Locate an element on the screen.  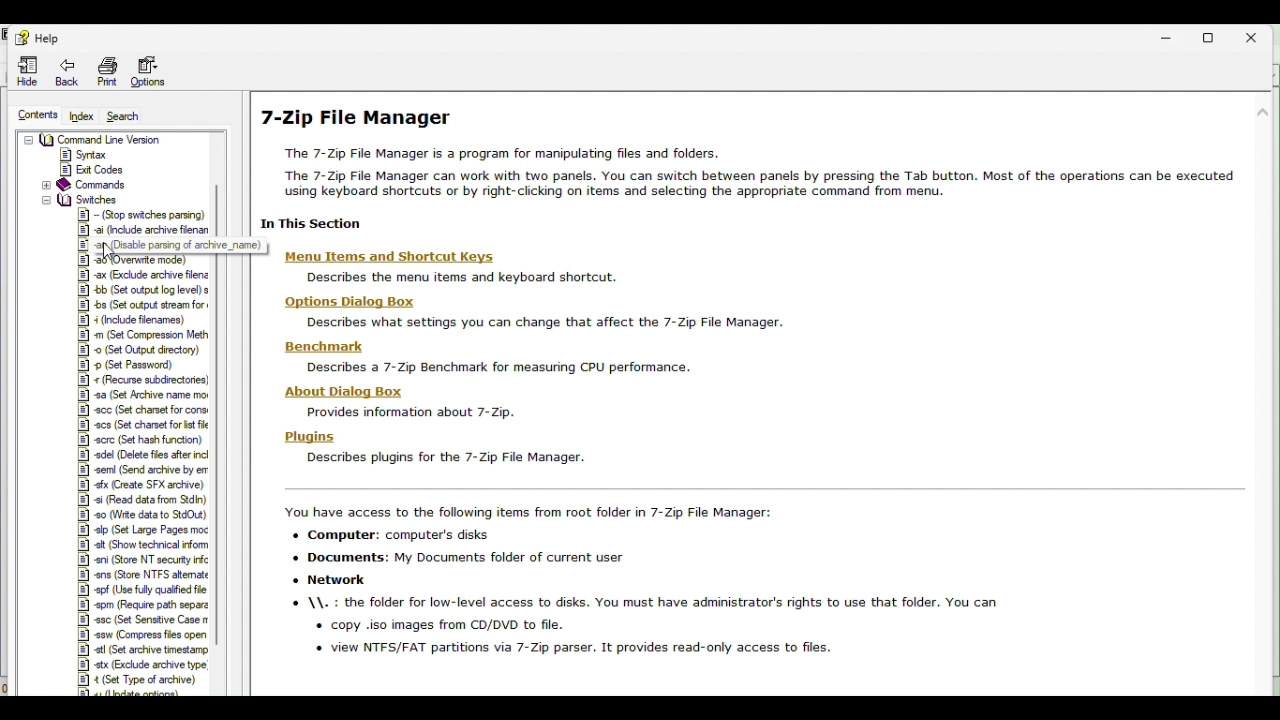
|] acs (Set charset for list file is located at coordinates (142, 426).